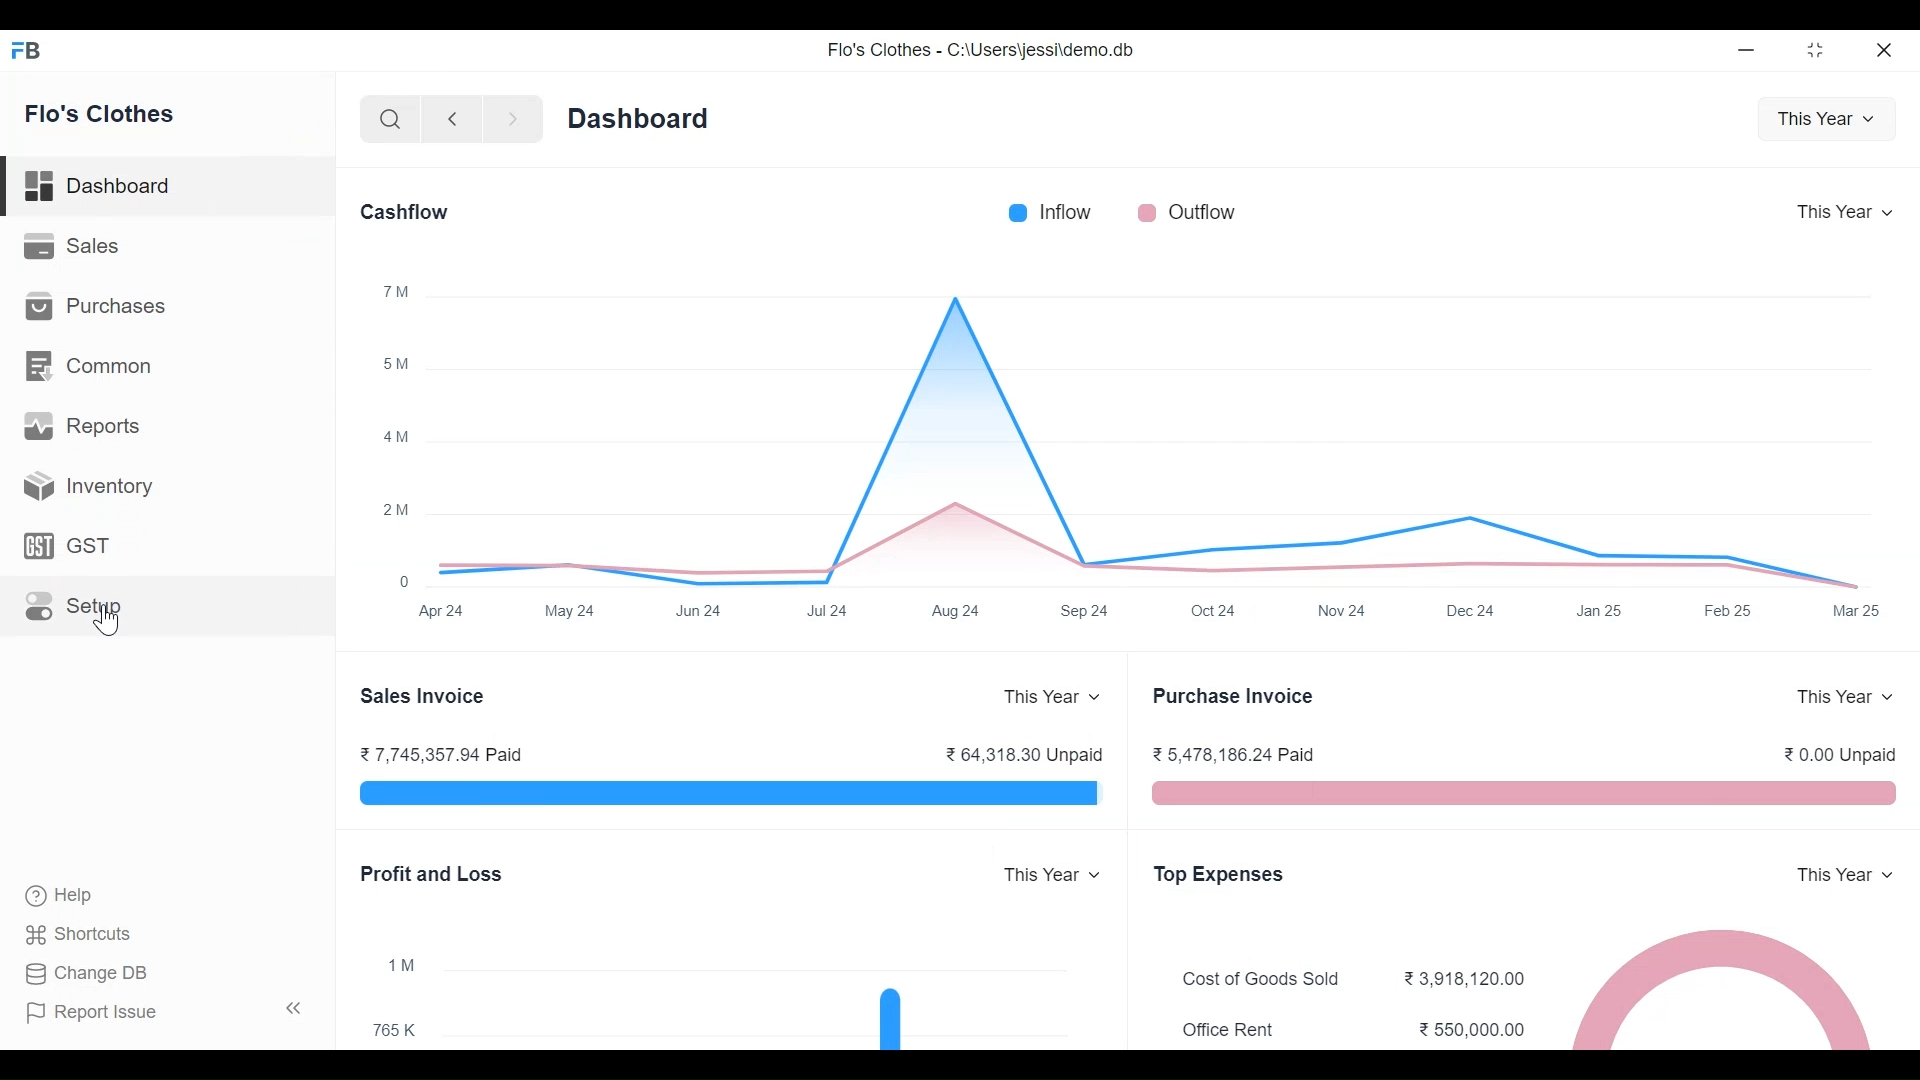 The height and width of the screenshot is (1080, 1920). I want to click on back, so click(460, 122).